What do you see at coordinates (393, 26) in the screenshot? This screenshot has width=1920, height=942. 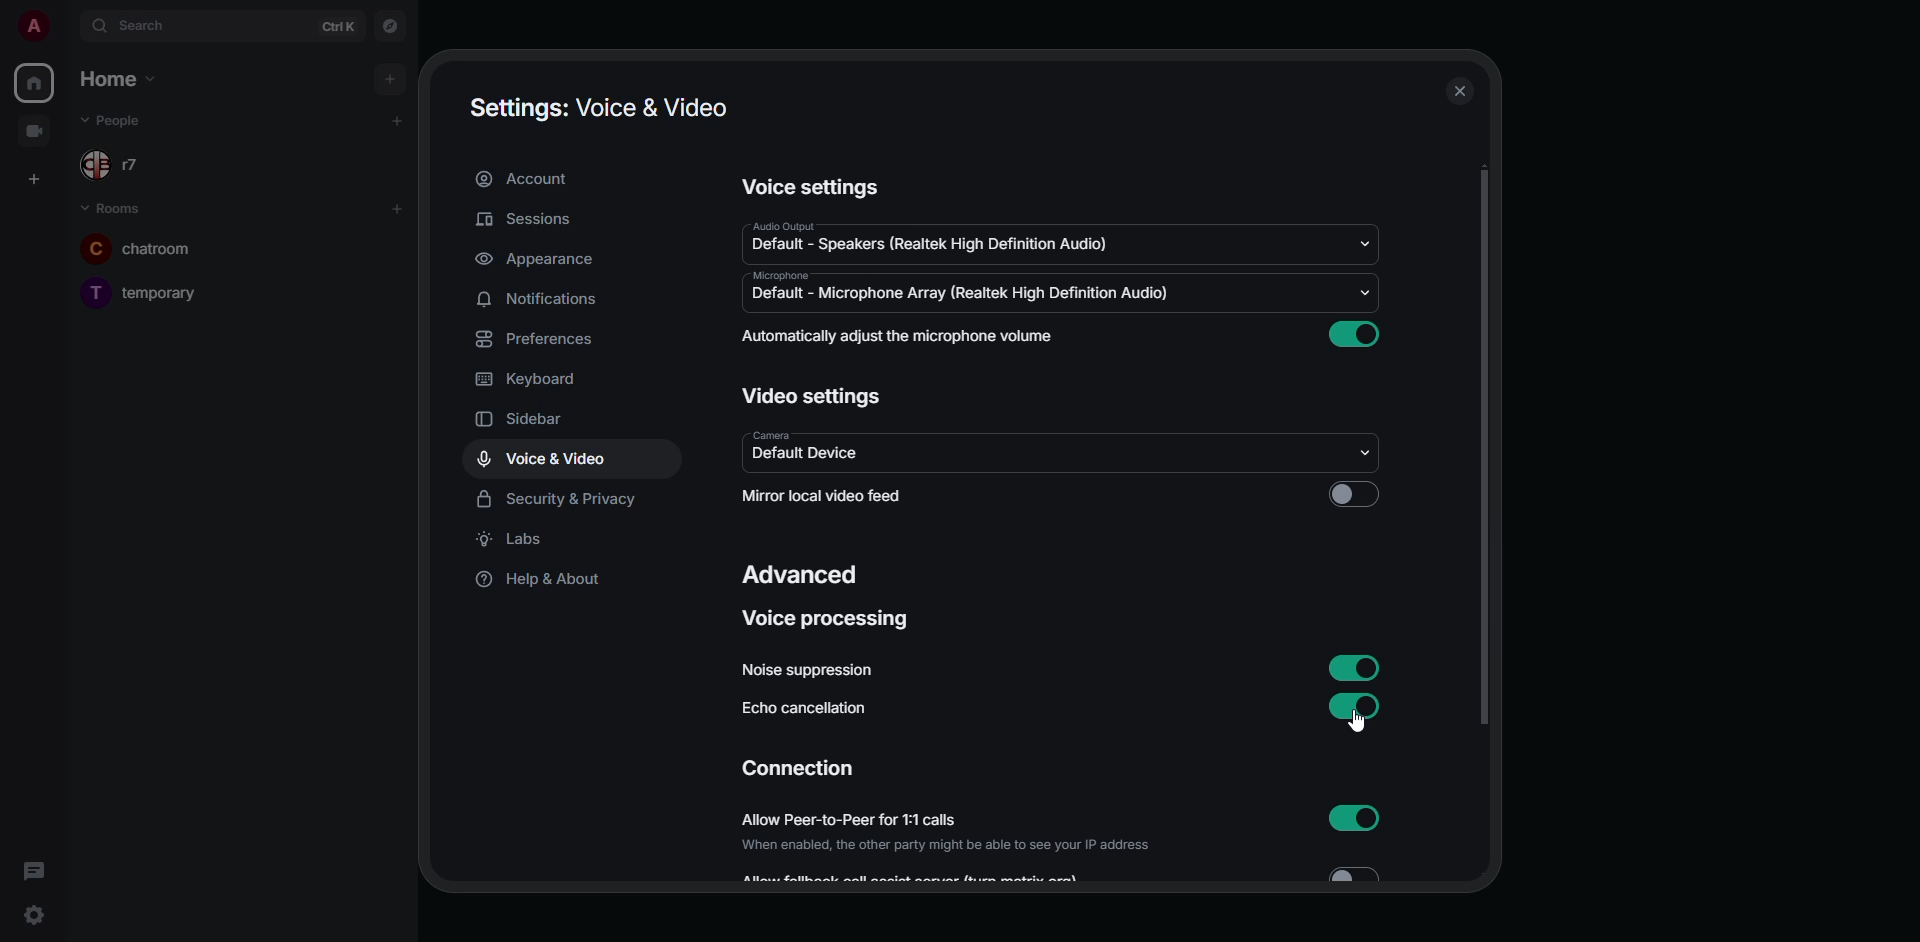 I see `navigator` at bounding box center [393, 26].